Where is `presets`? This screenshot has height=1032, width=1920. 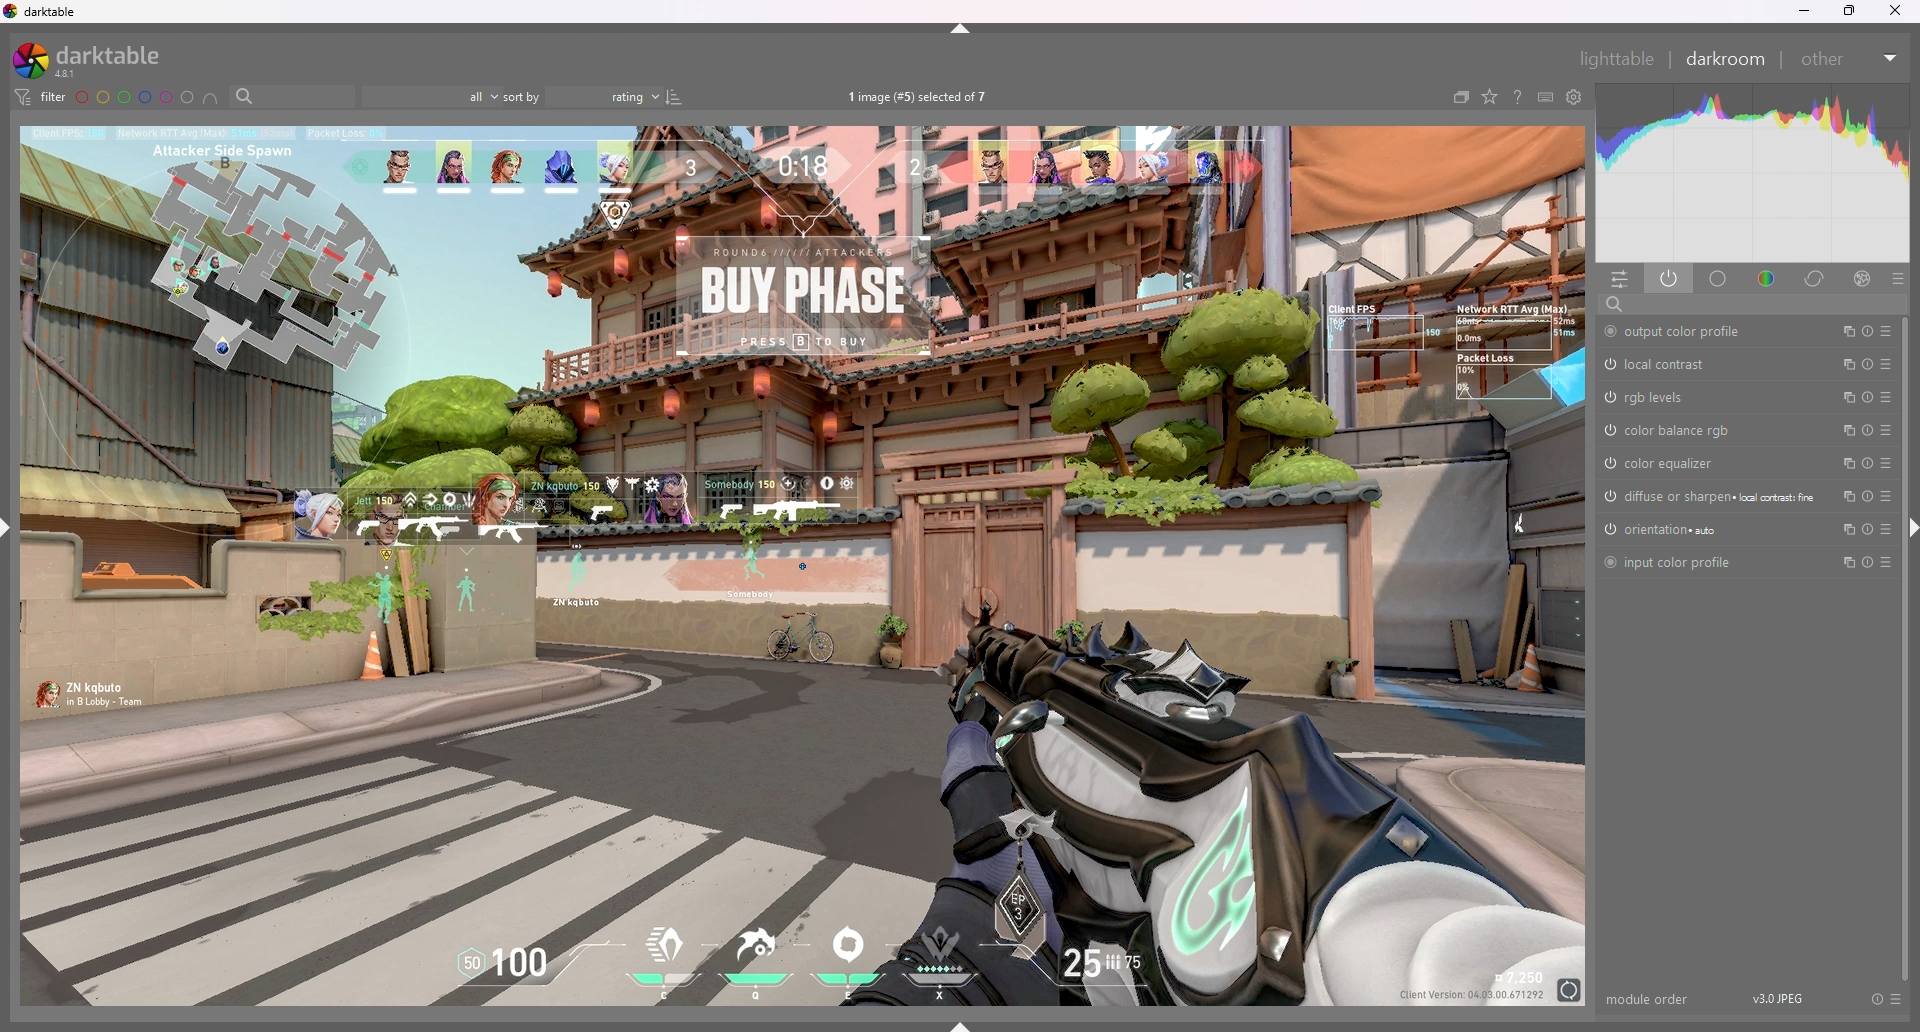 presets is located at coordinates (1886, 529).